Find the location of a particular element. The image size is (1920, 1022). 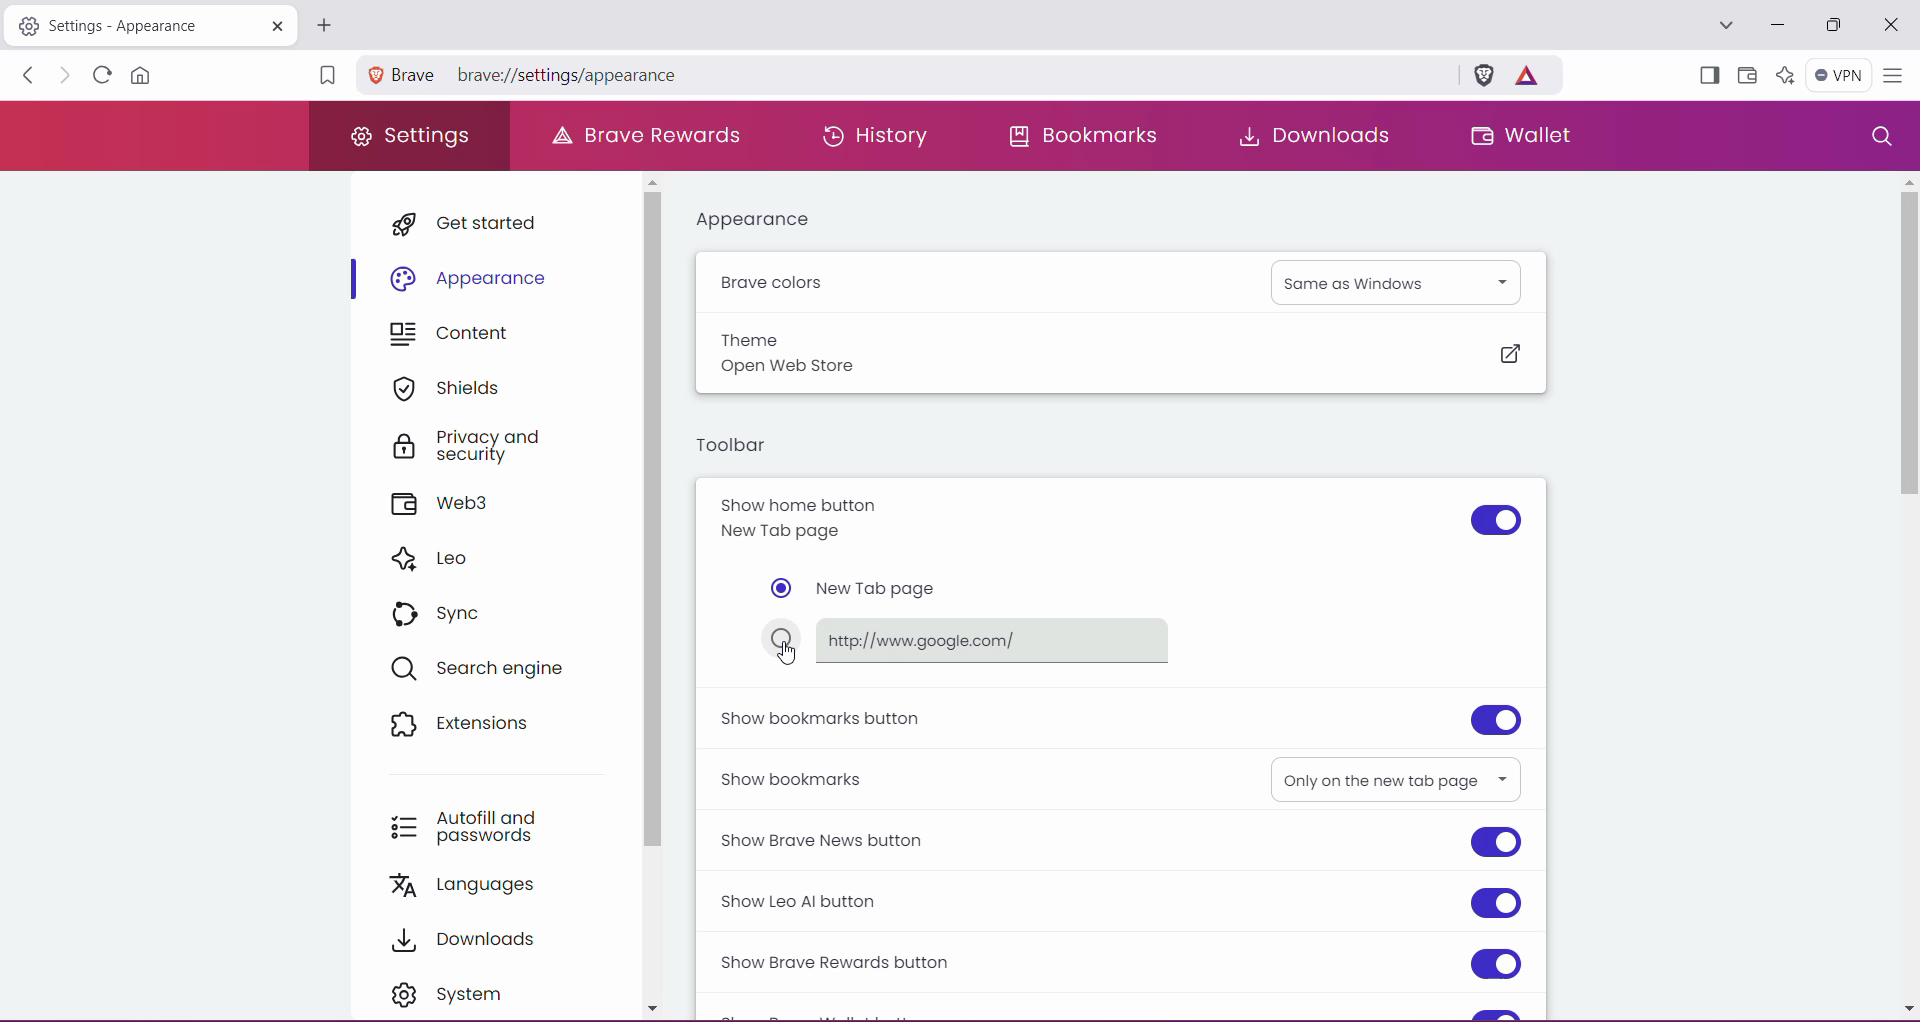

Theme is located at coordinates (751, 338).